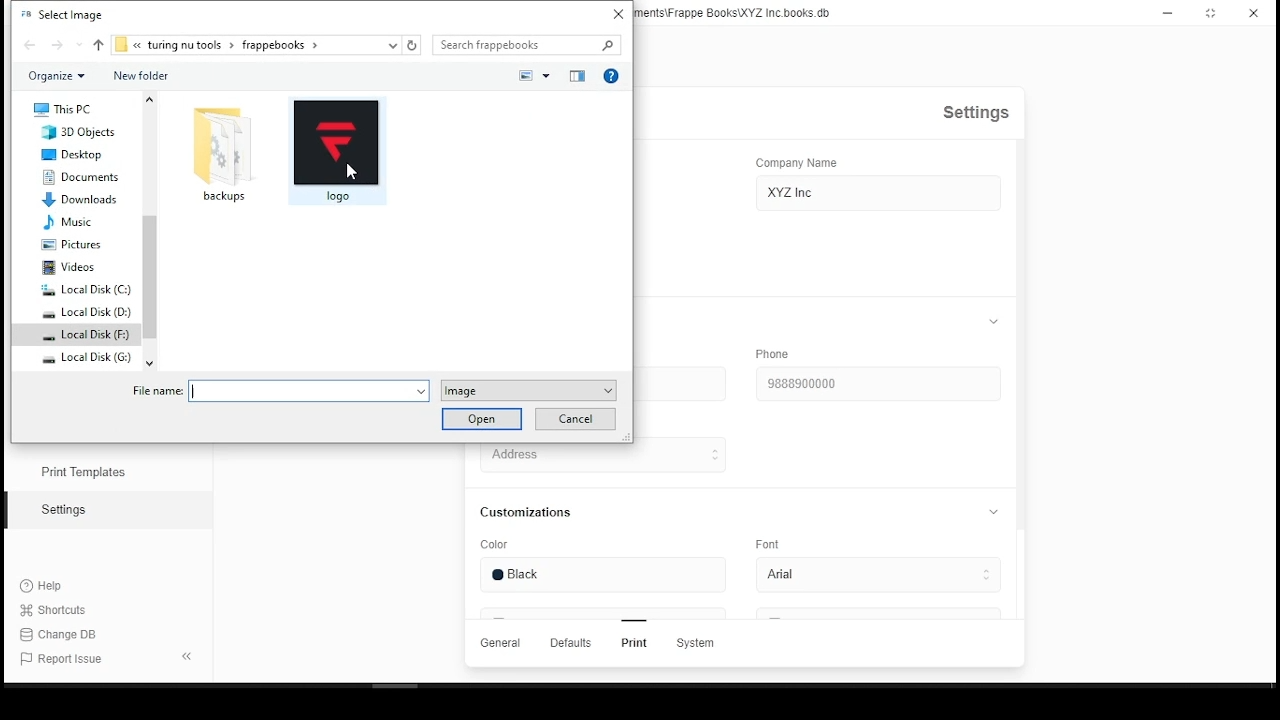 The width and height of the screenshot is (1280, 720). Describe the element at coordinates (501, 644) in the screenshot. I see `General` at that location.